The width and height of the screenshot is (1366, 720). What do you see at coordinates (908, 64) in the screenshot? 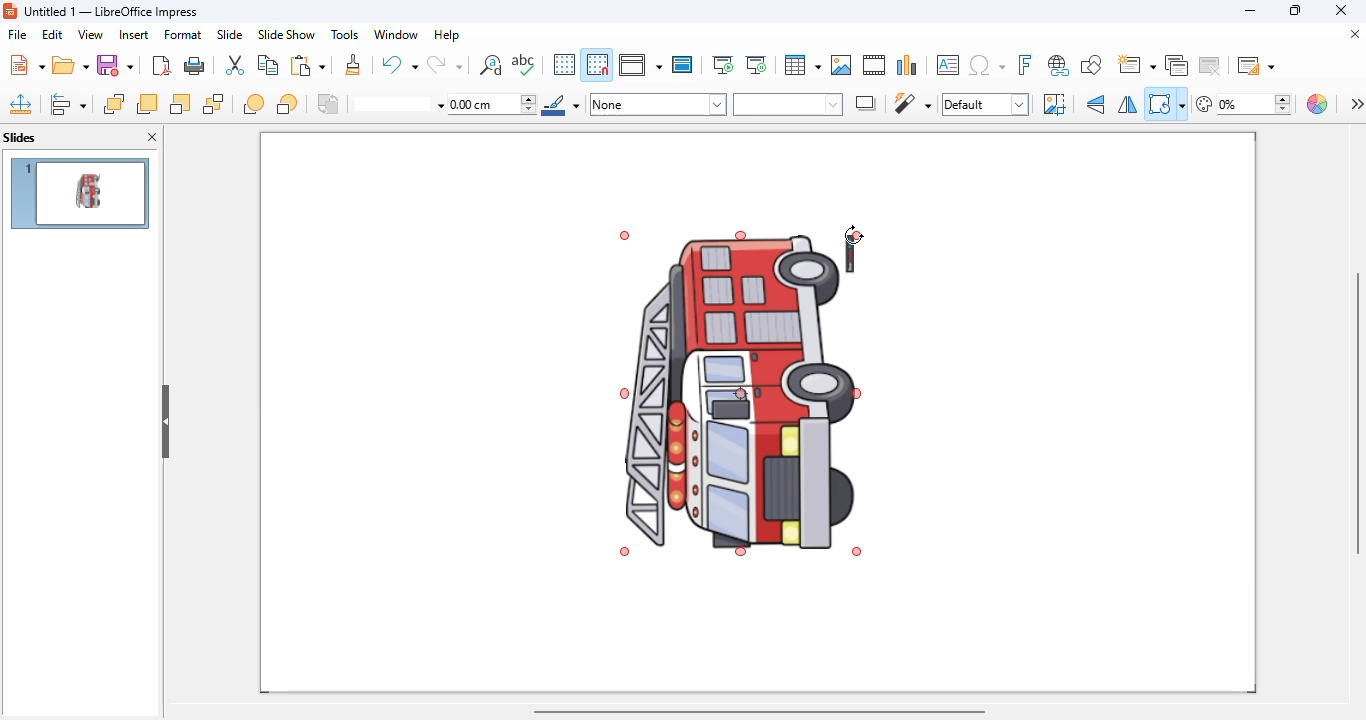
I see `insert chart` at bounding box center [908, 64].